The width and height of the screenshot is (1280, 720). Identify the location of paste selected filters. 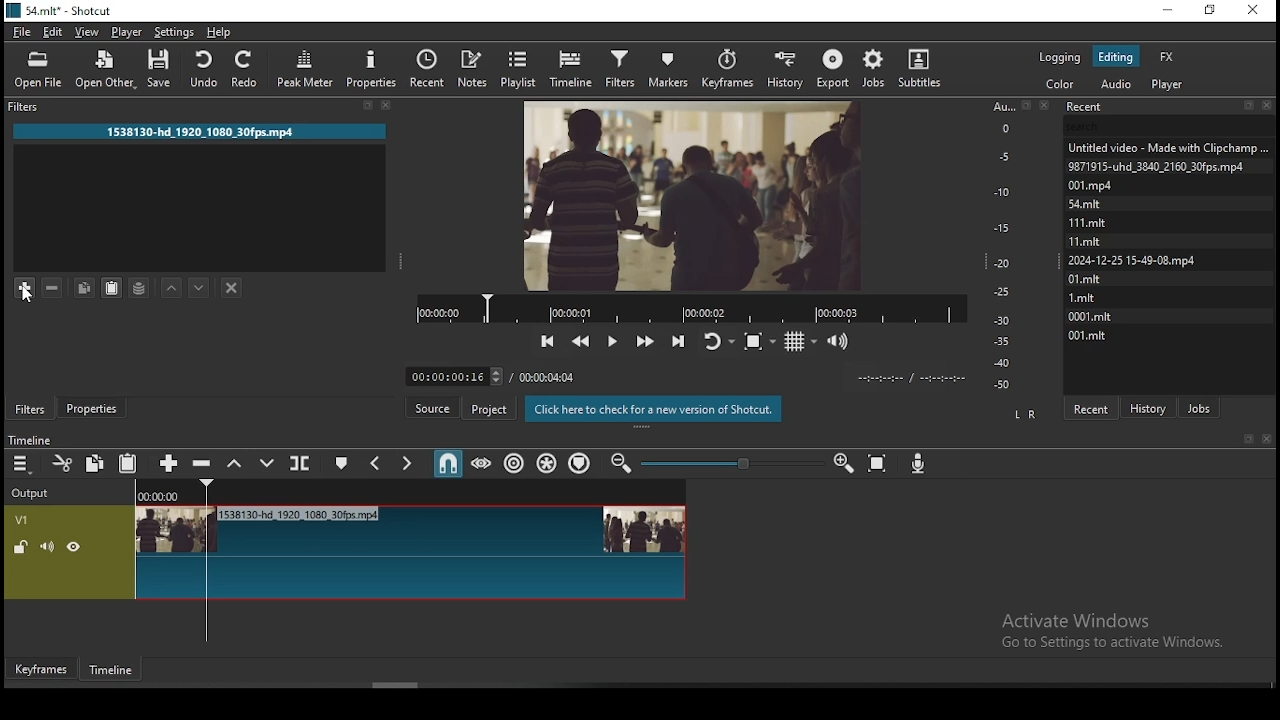
(113, 290).